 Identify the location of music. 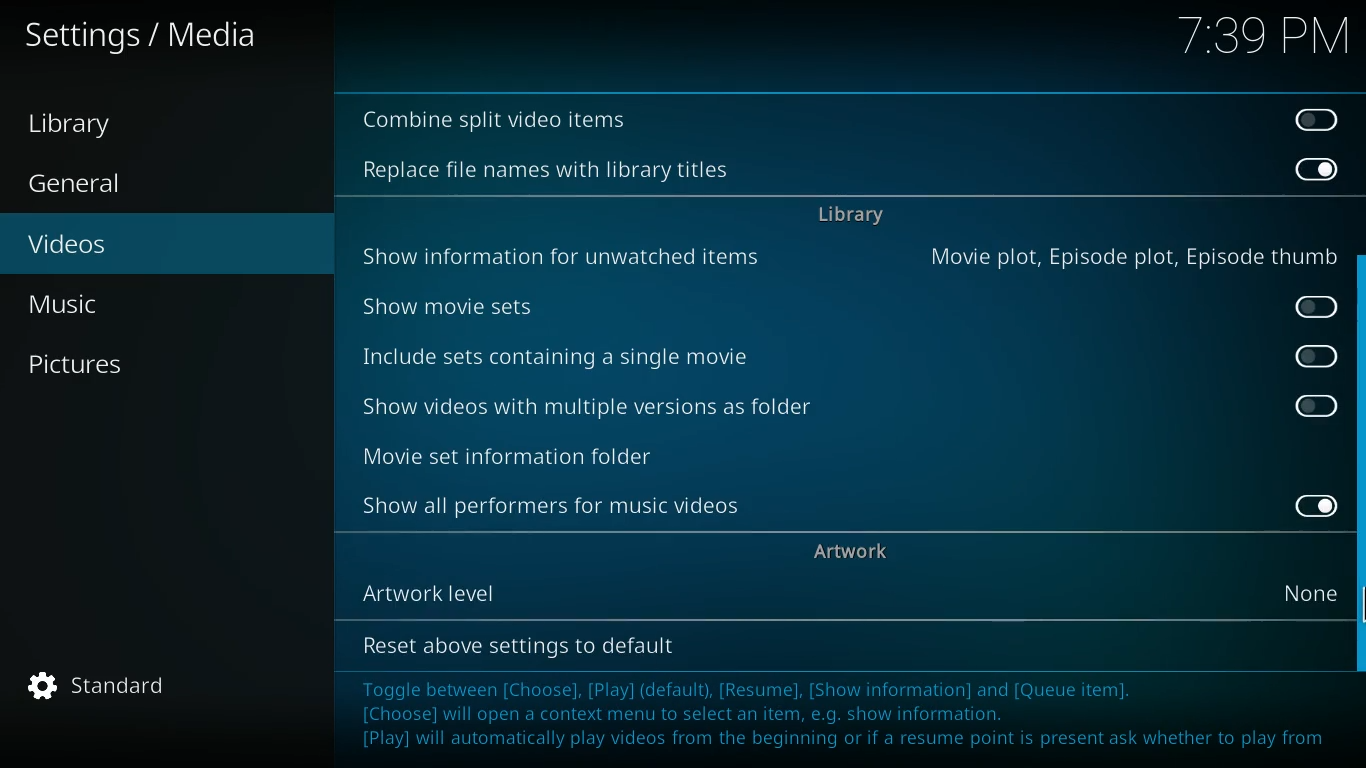
(161, 304).